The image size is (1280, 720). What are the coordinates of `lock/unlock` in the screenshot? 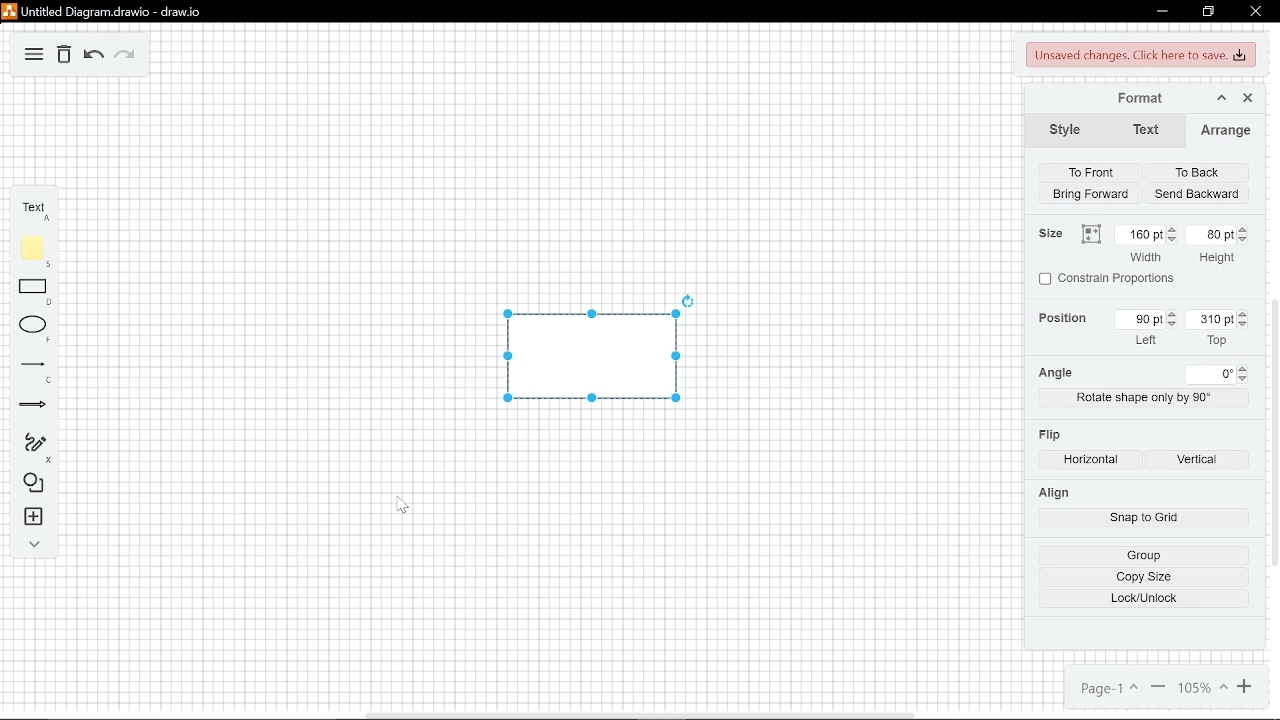 It's located at (1143, 599).